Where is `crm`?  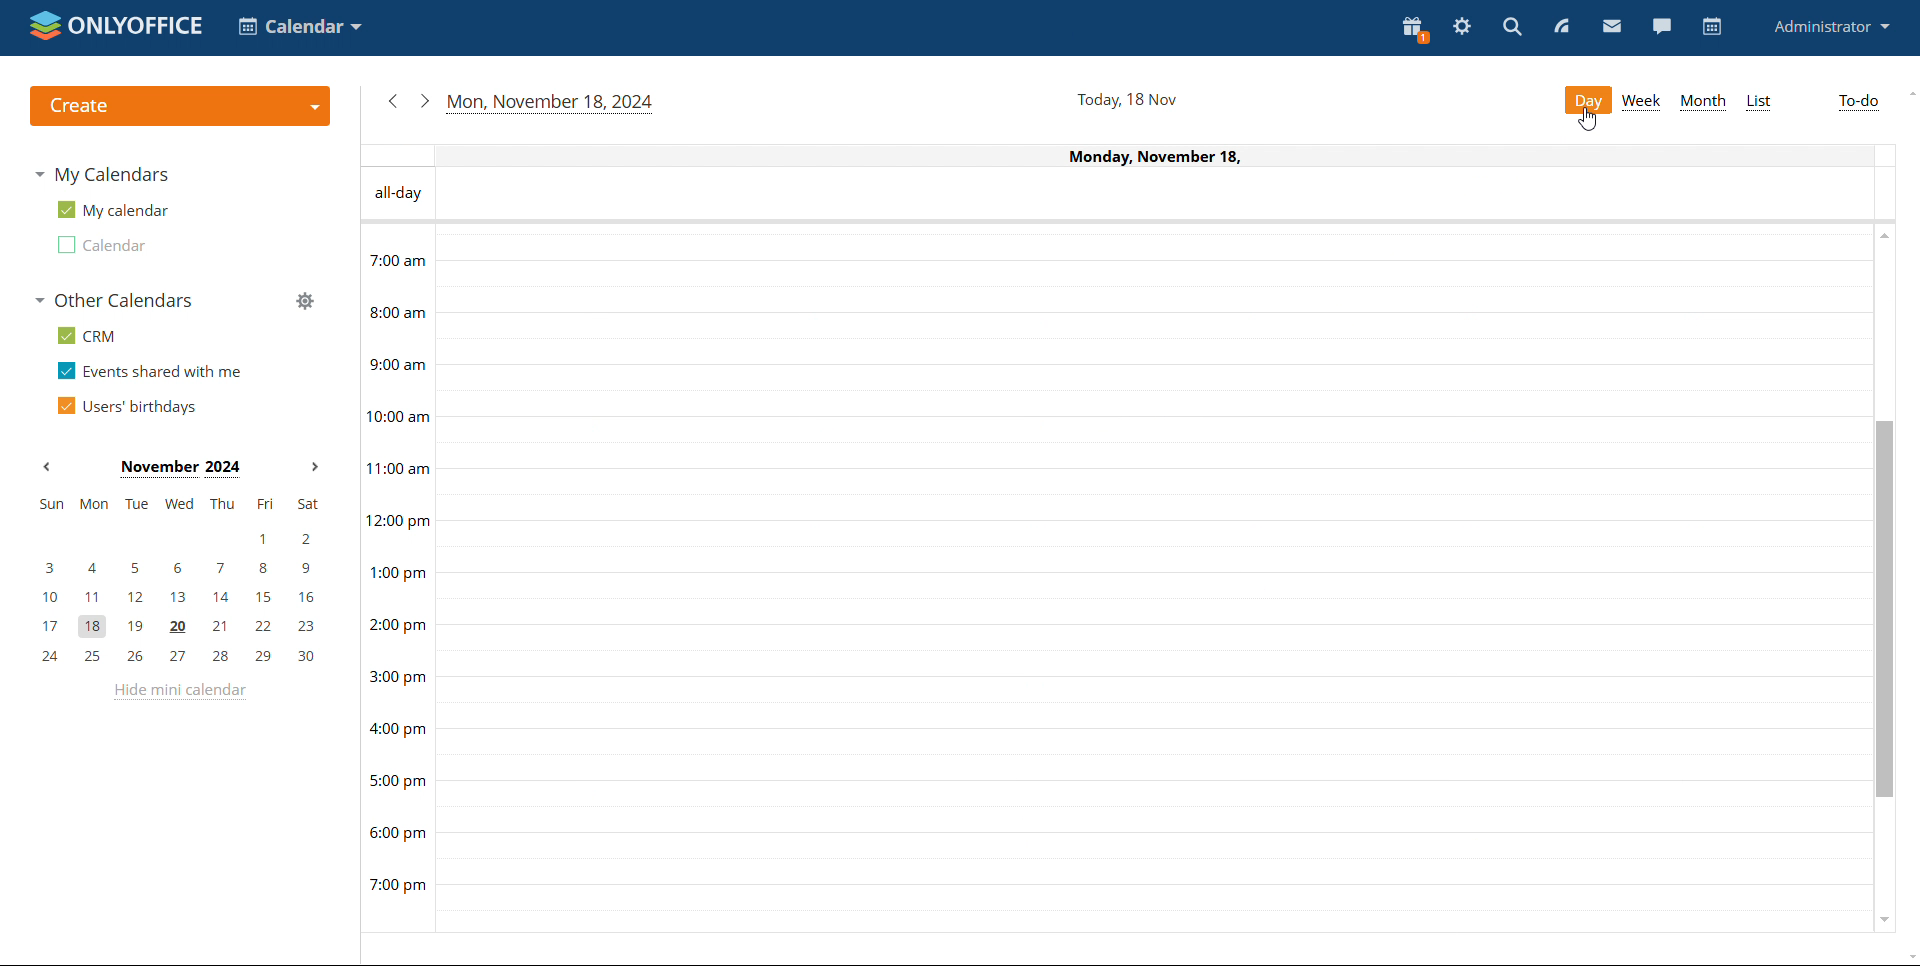 crm is located at coordinates (85, 336).